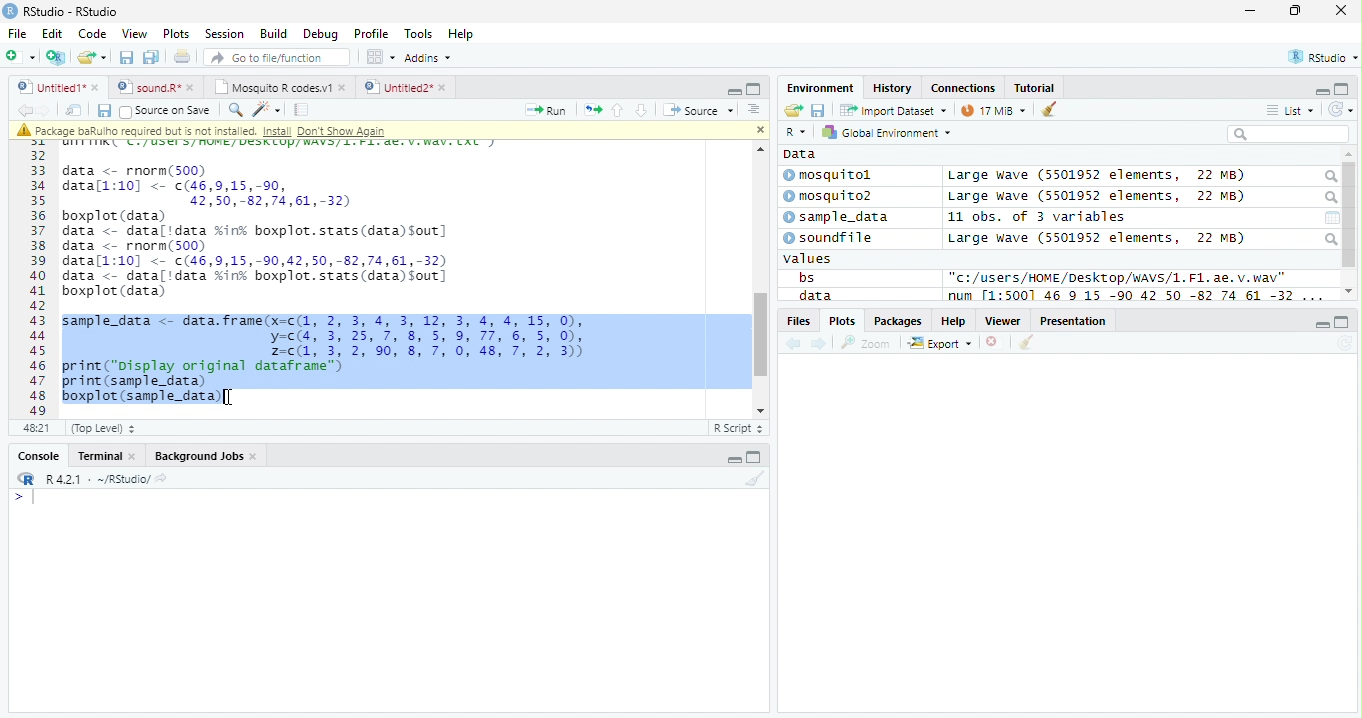  Describe the element at coordinates (342, 360) in the screenshot. I see `sample_data <- data.frame(x-c(1, 2, 3, 4, 3, 12, 3, 4, 4, 15, 0),
y=-c(4, 3, 25, 7,8,5,9,77,6,5, 0),
2z-c(1, 3, 2, 90, 8, 7, 0, 48, 7, 2, 3))

print("Display original dataframe”)

print (sample_data)

eanTet Camila SArdH]` at that location.